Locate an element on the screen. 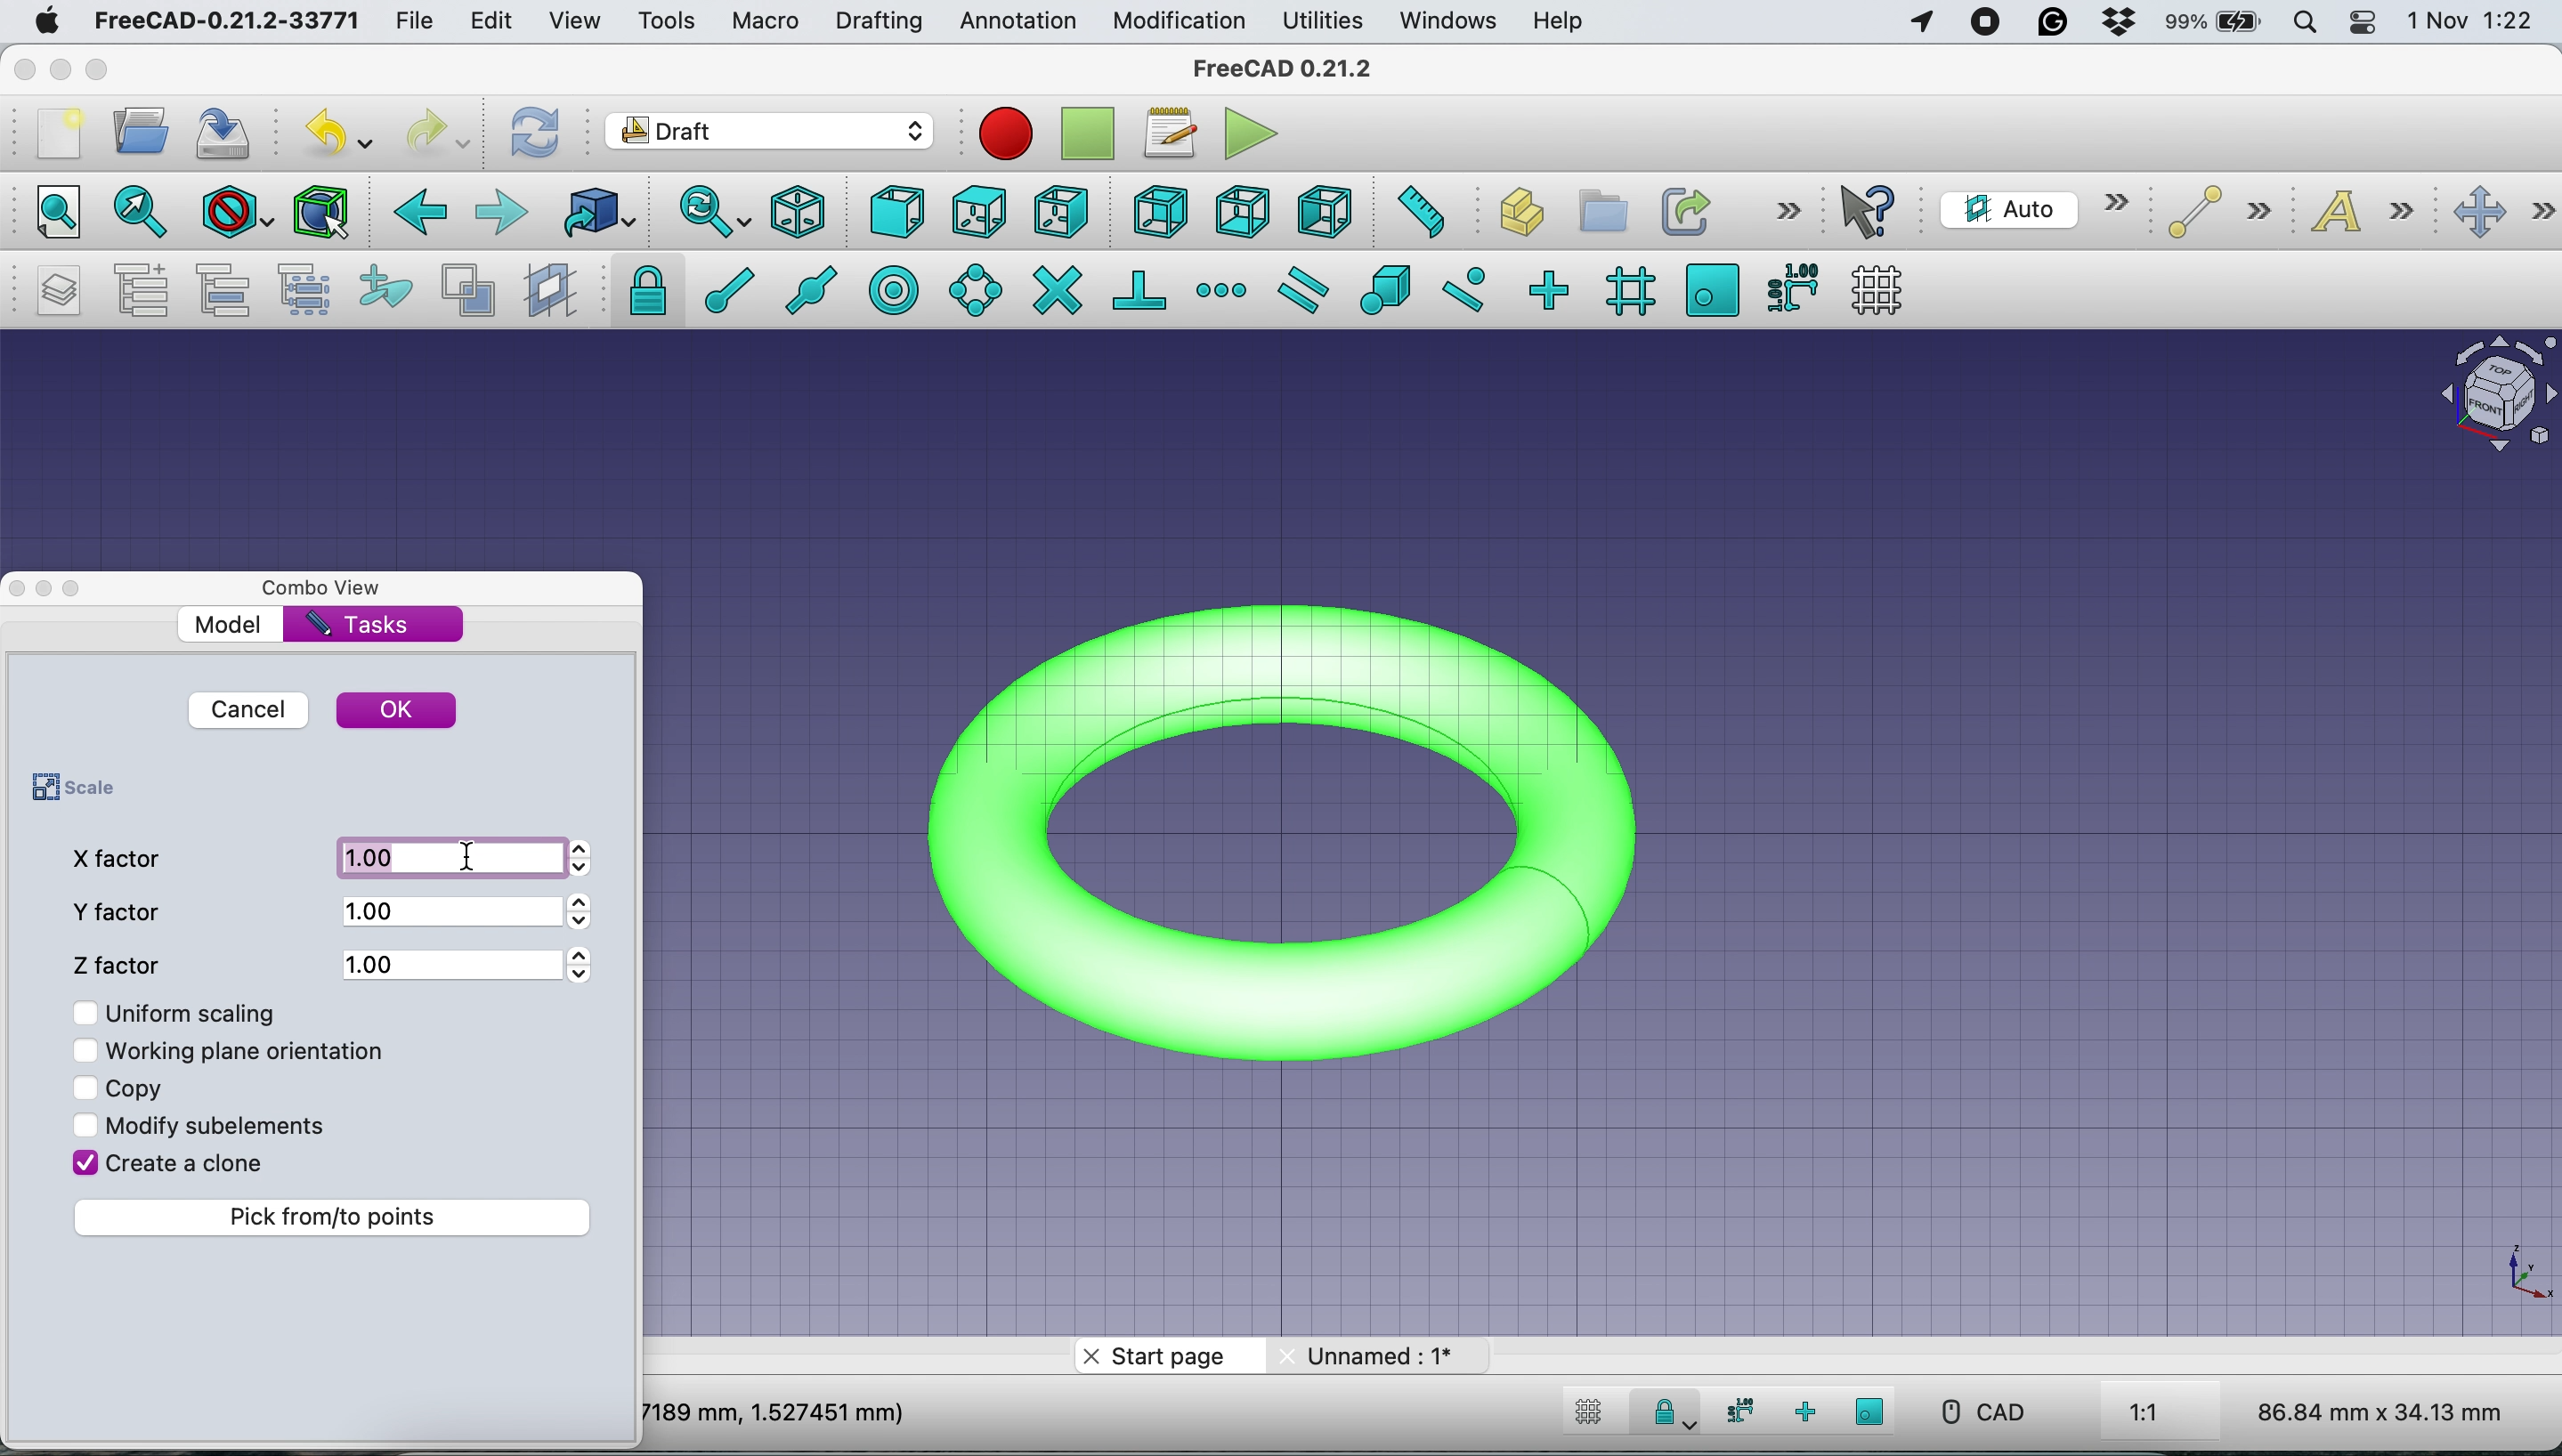 The width and height of the screenshot is (2562, 1456). snap angle is located at coordinates (976, 289).